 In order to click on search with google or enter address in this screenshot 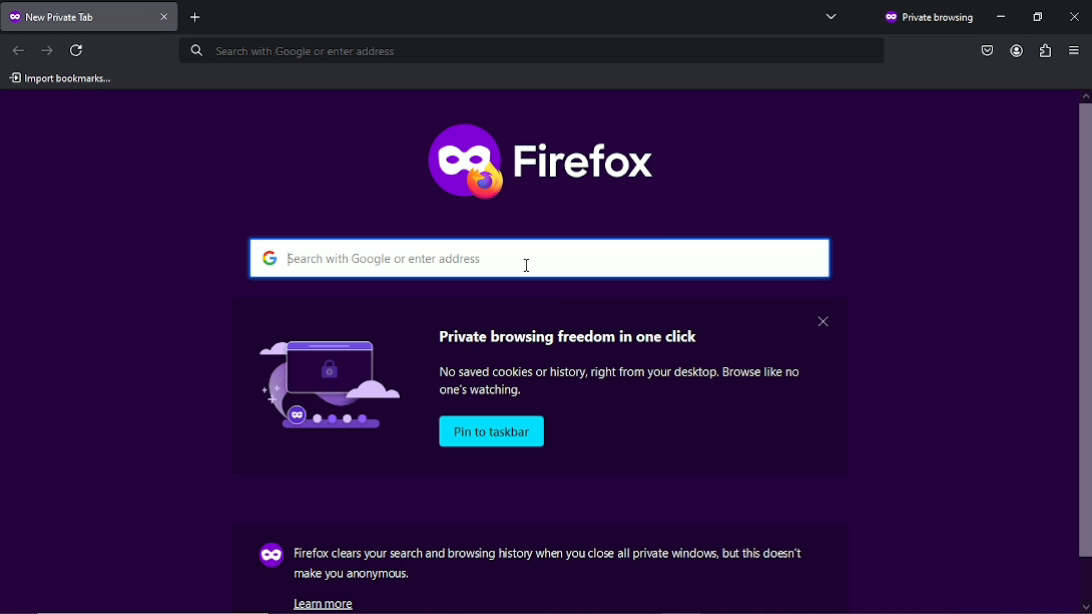, I will do `click(530, 52)`.